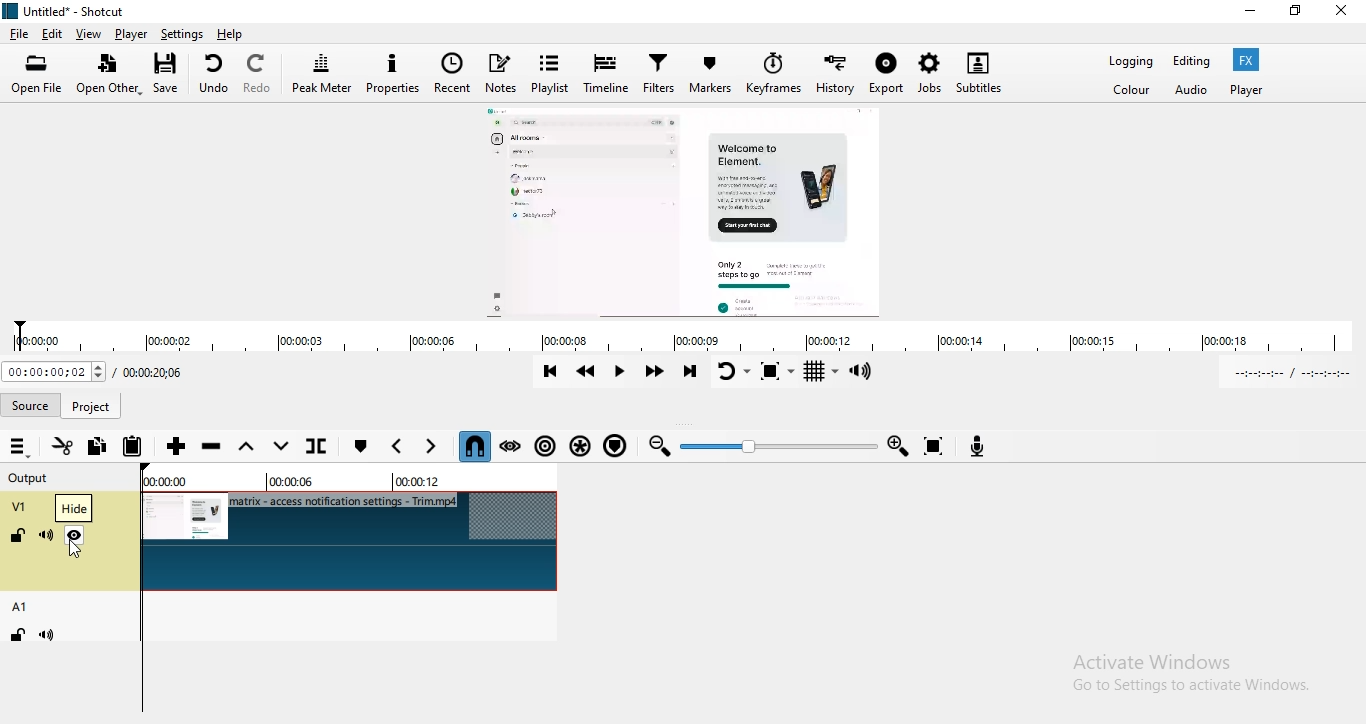  I want to click on Zoom timeline to fit, so click(938, 445).